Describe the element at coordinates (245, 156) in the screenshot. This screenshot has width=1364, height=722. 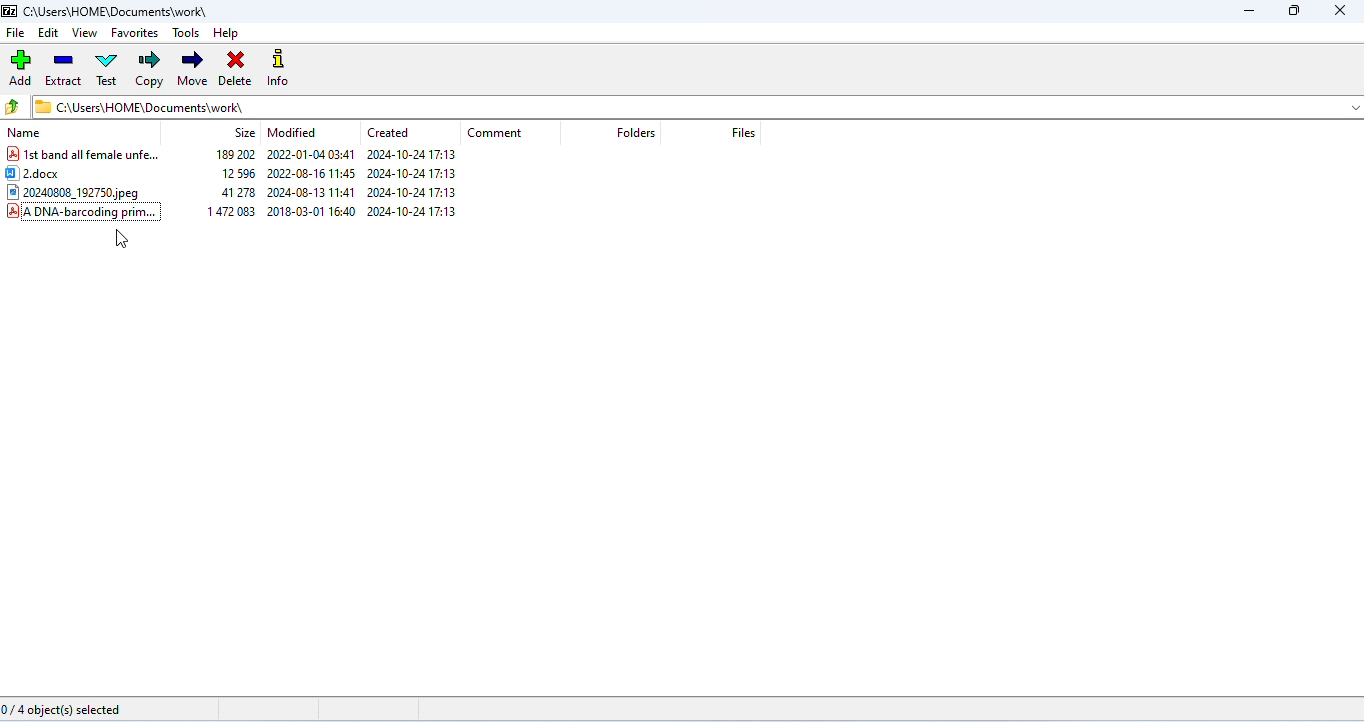
I see `Ist band all female unfe... 189202 2022-01-04 03:41 2024-10-24 17:13` at that location.